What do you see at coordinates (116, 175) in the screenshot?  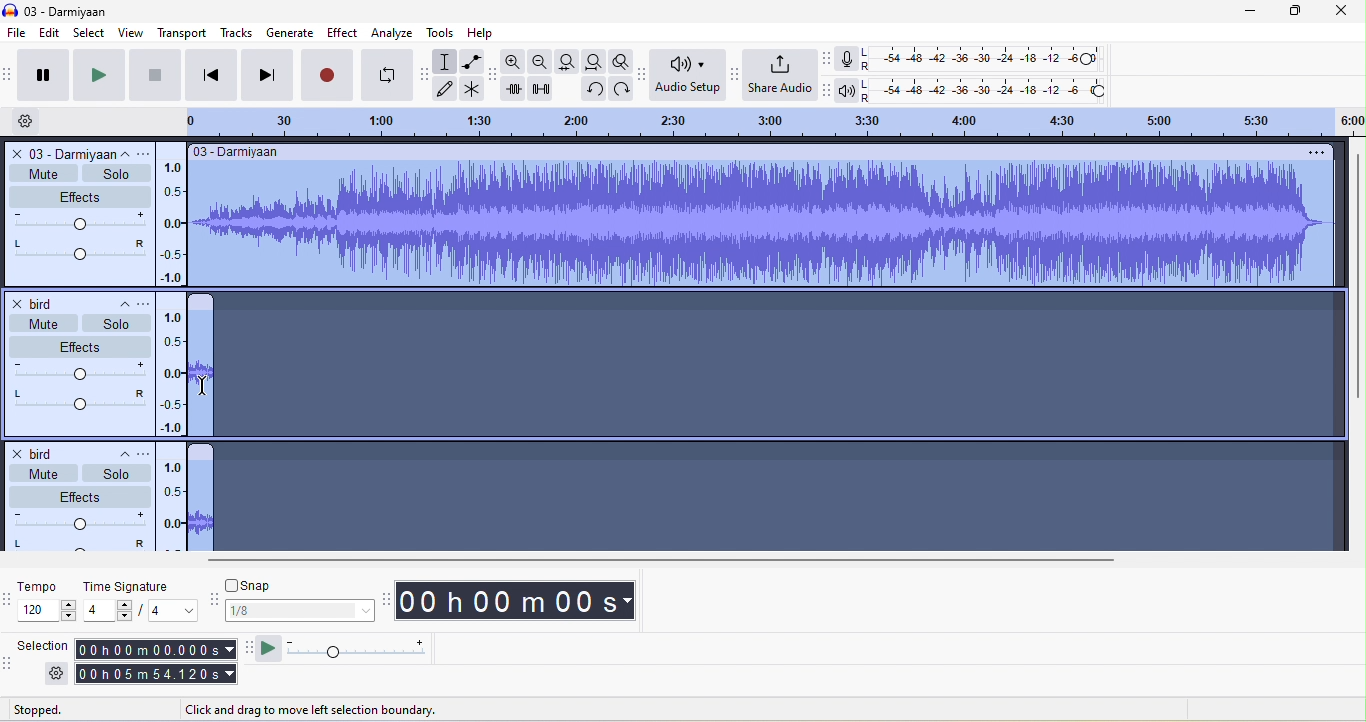 I see `solo` at bounding box center [116, 175].